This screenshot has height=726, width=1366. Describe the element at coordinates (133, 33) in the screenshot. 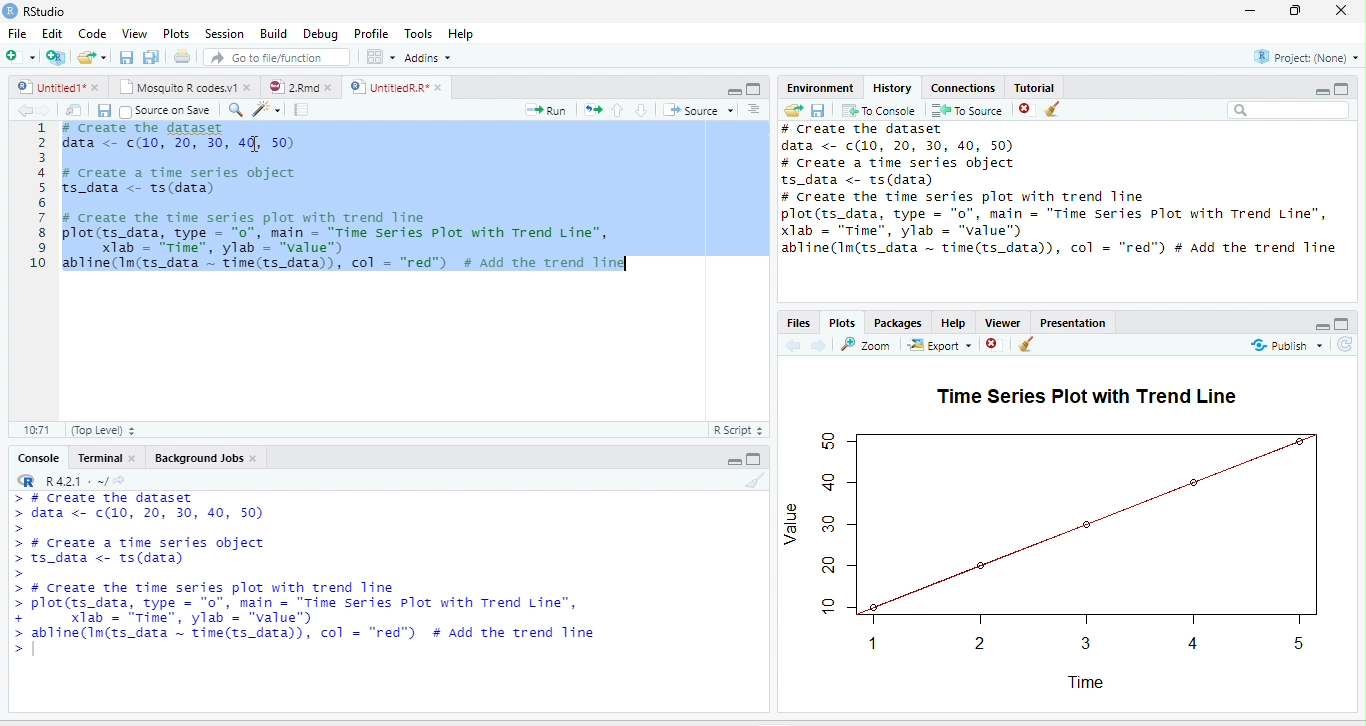

I see `View` at that location.